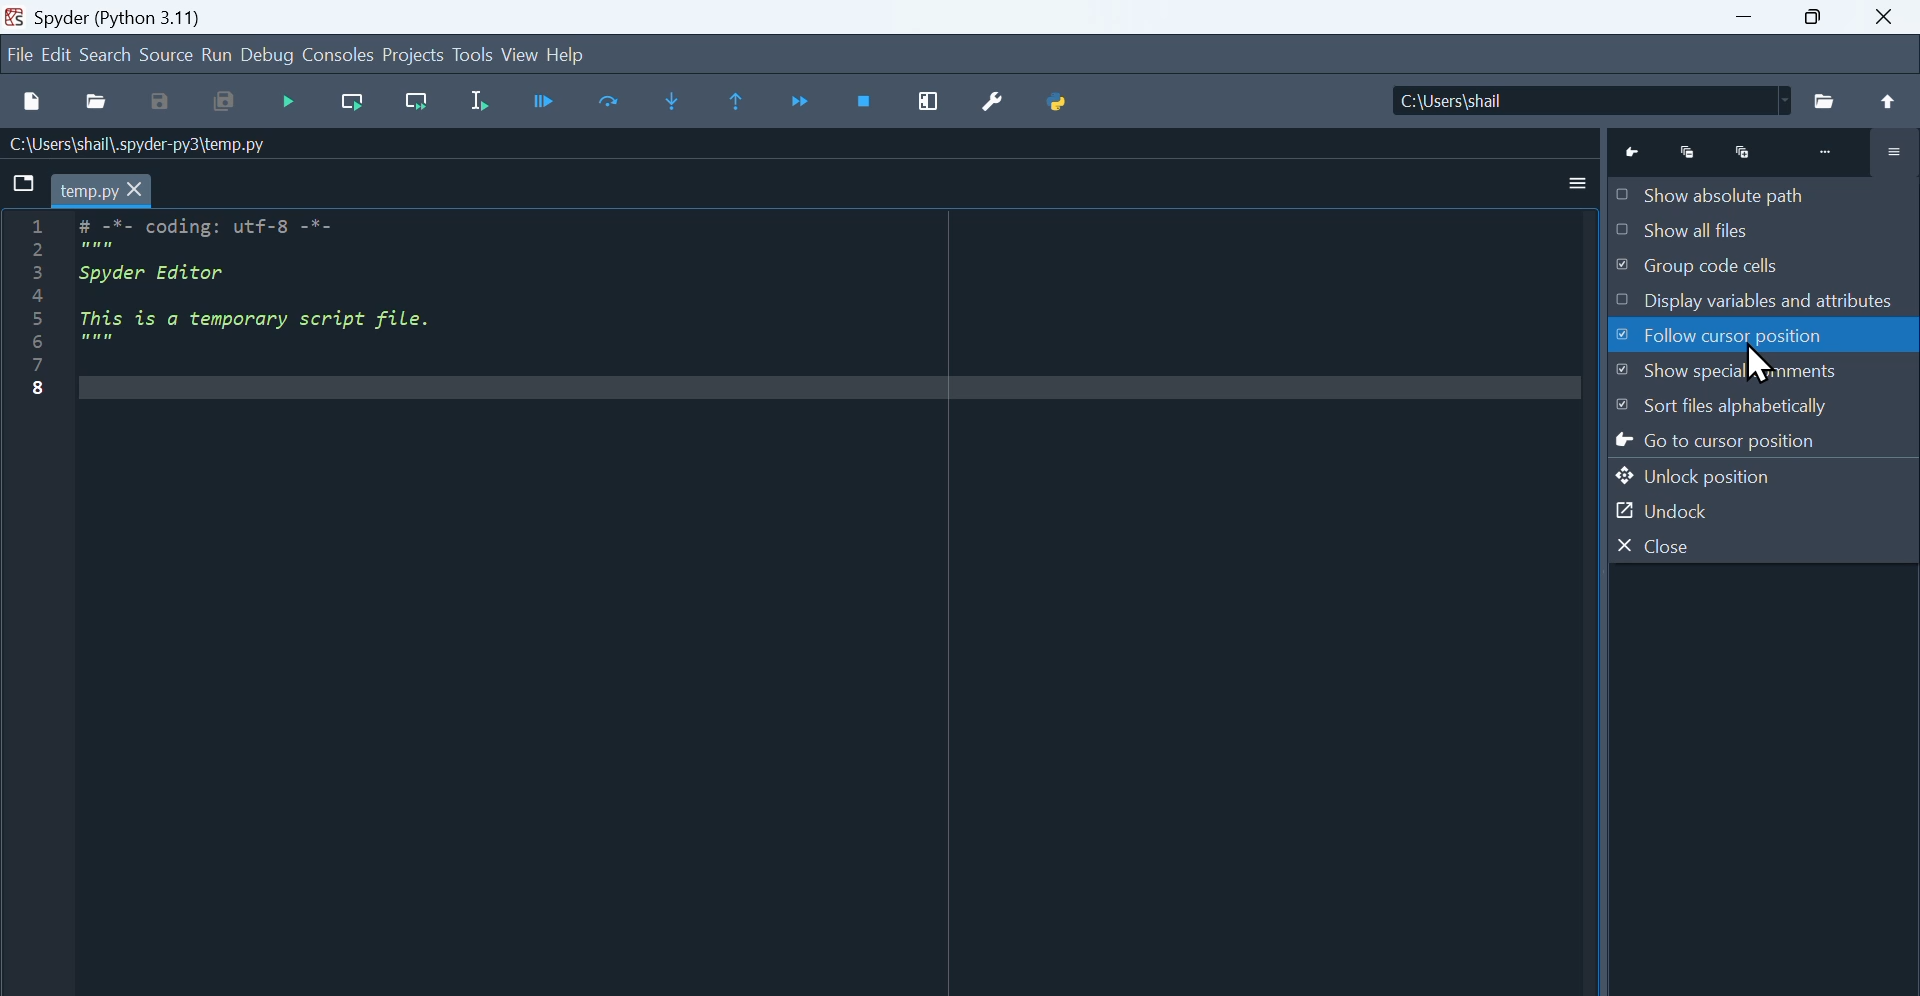 The height and width of the screenshot is (996, 1920). What do you see at coordinates (269, 55) in the screenshot?
I see `Debug` at bounding box center [269, 55].